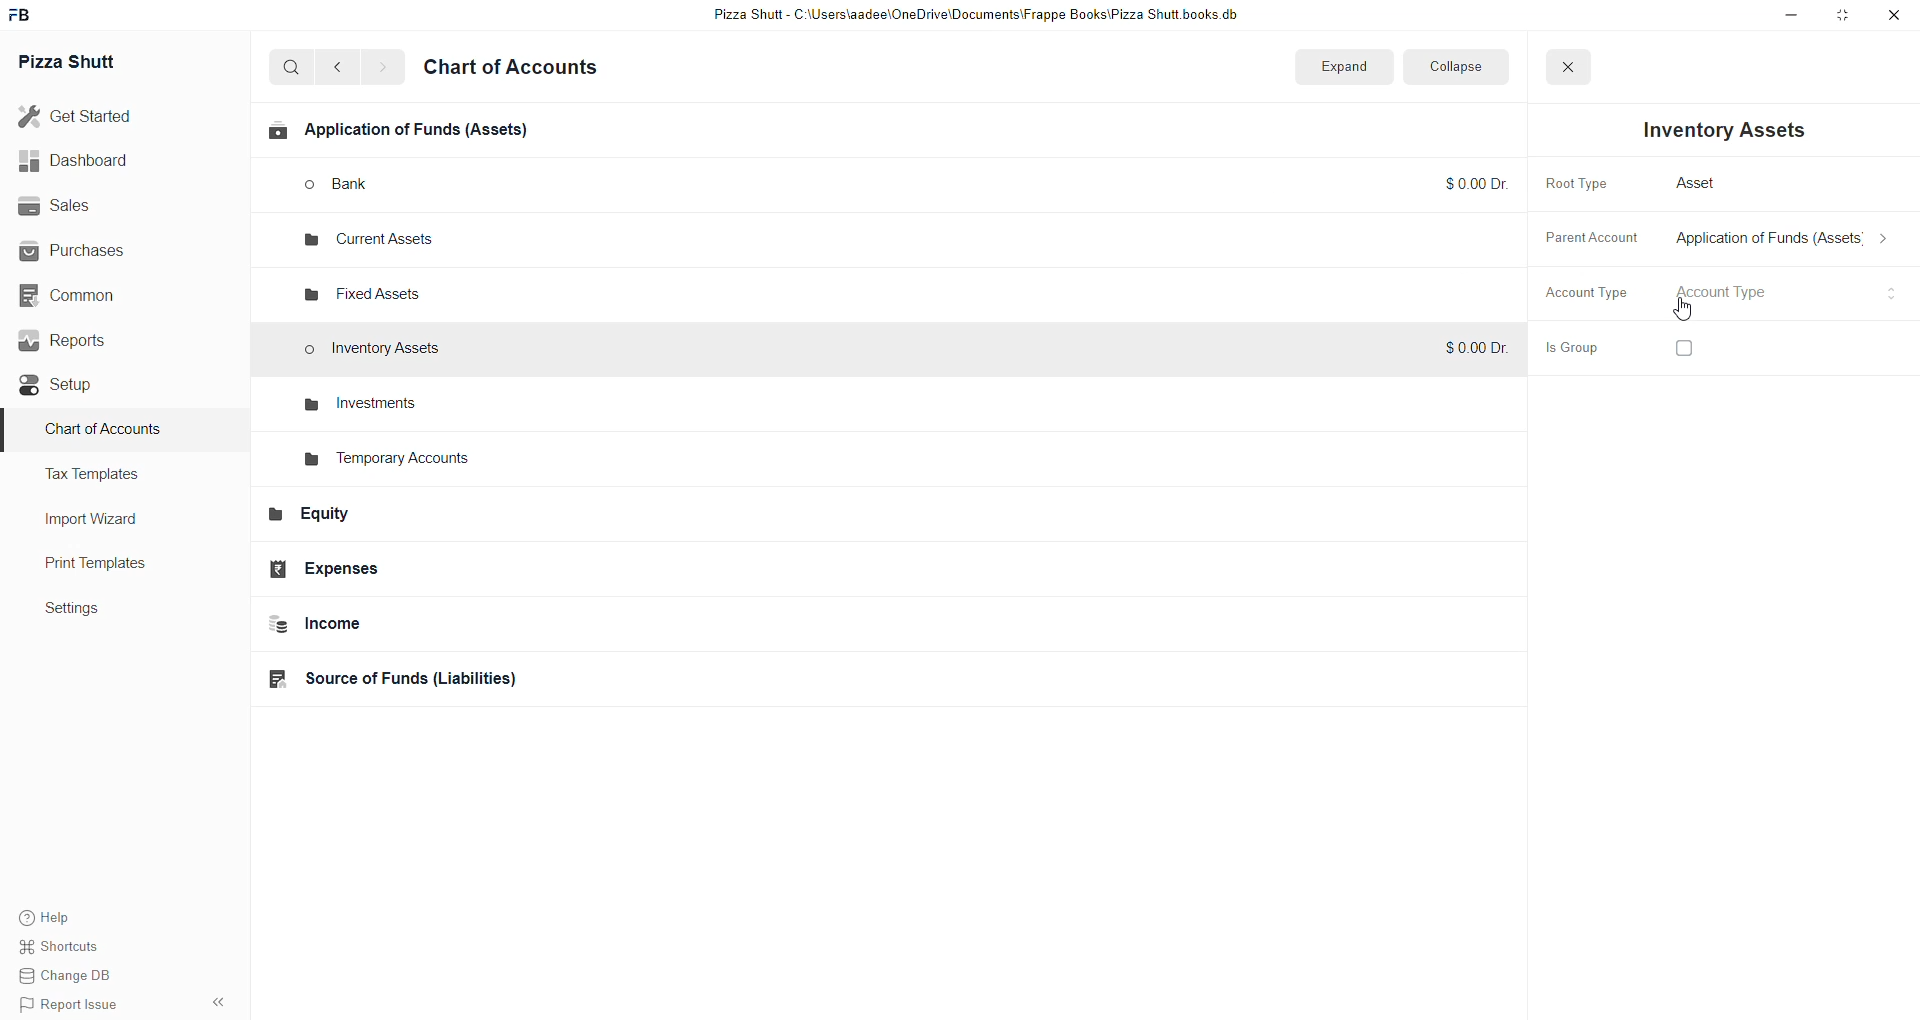  I want to click on Pizza Shutt, so click(93, 65).